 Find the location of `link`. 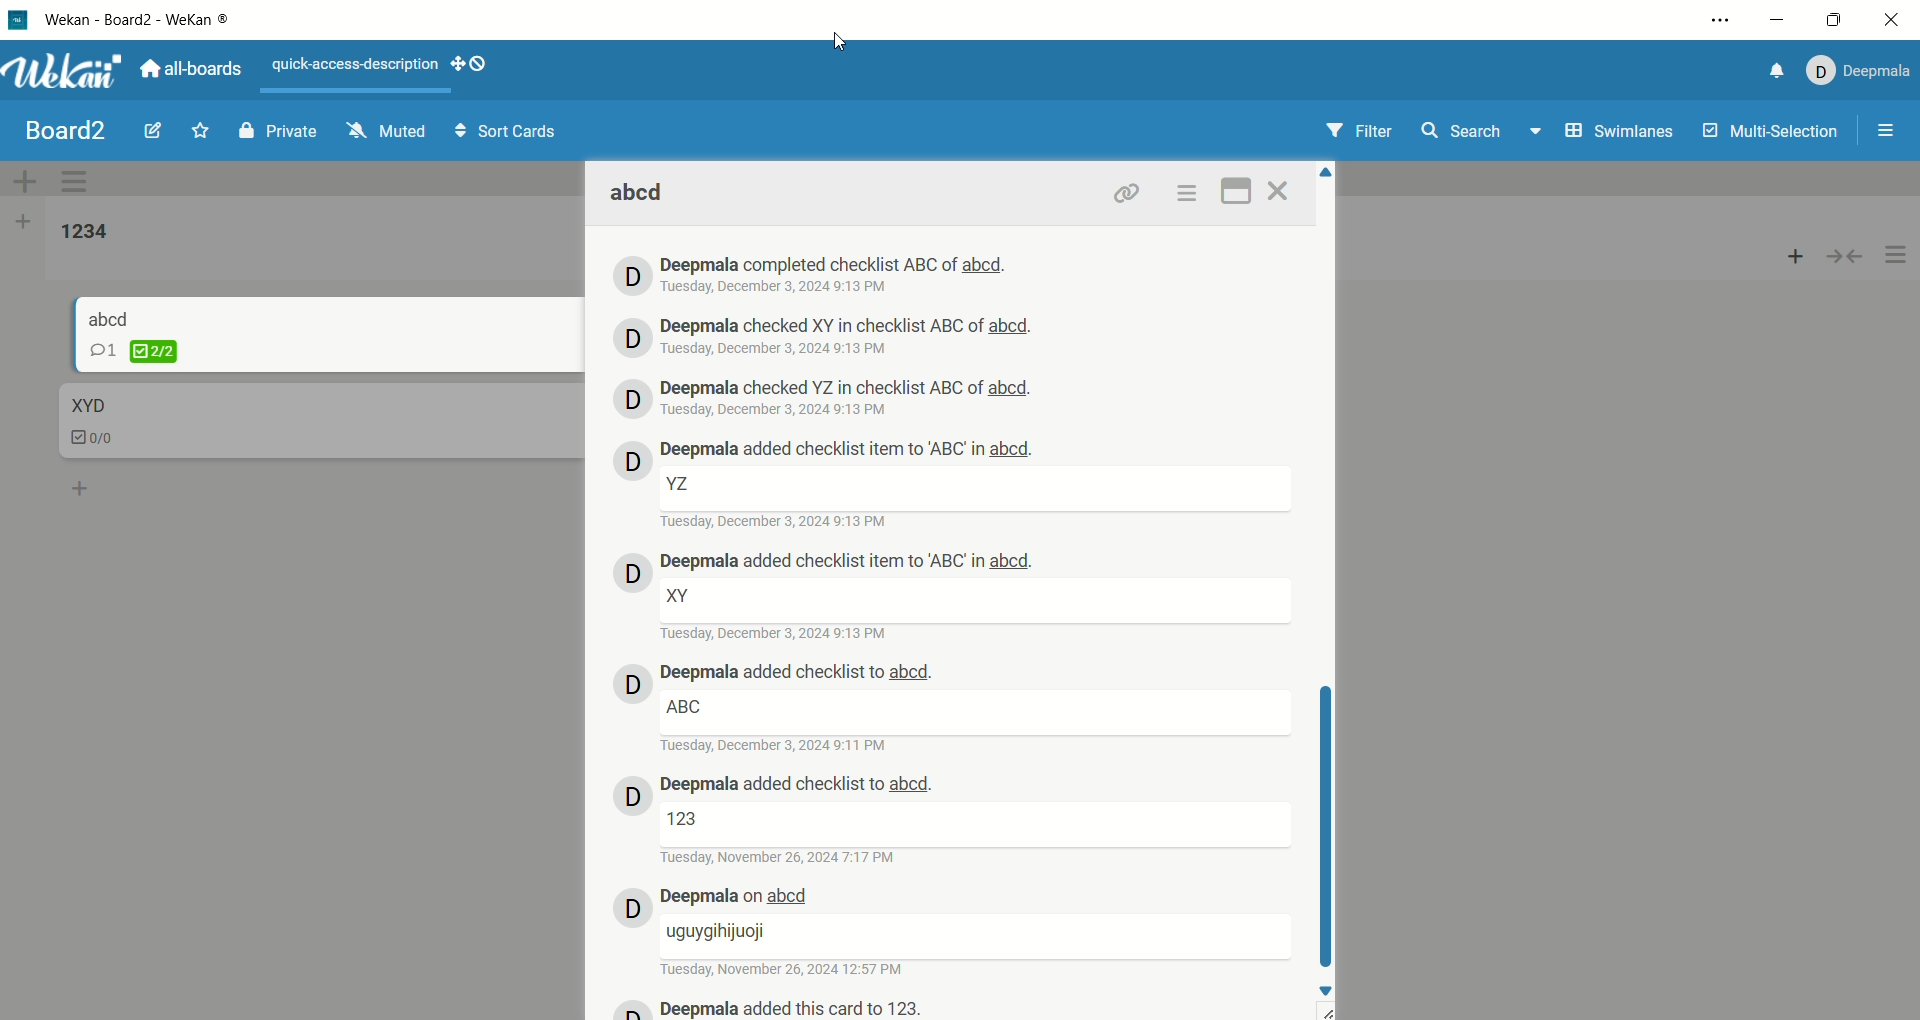

link is located at coordinates (1127, 192).